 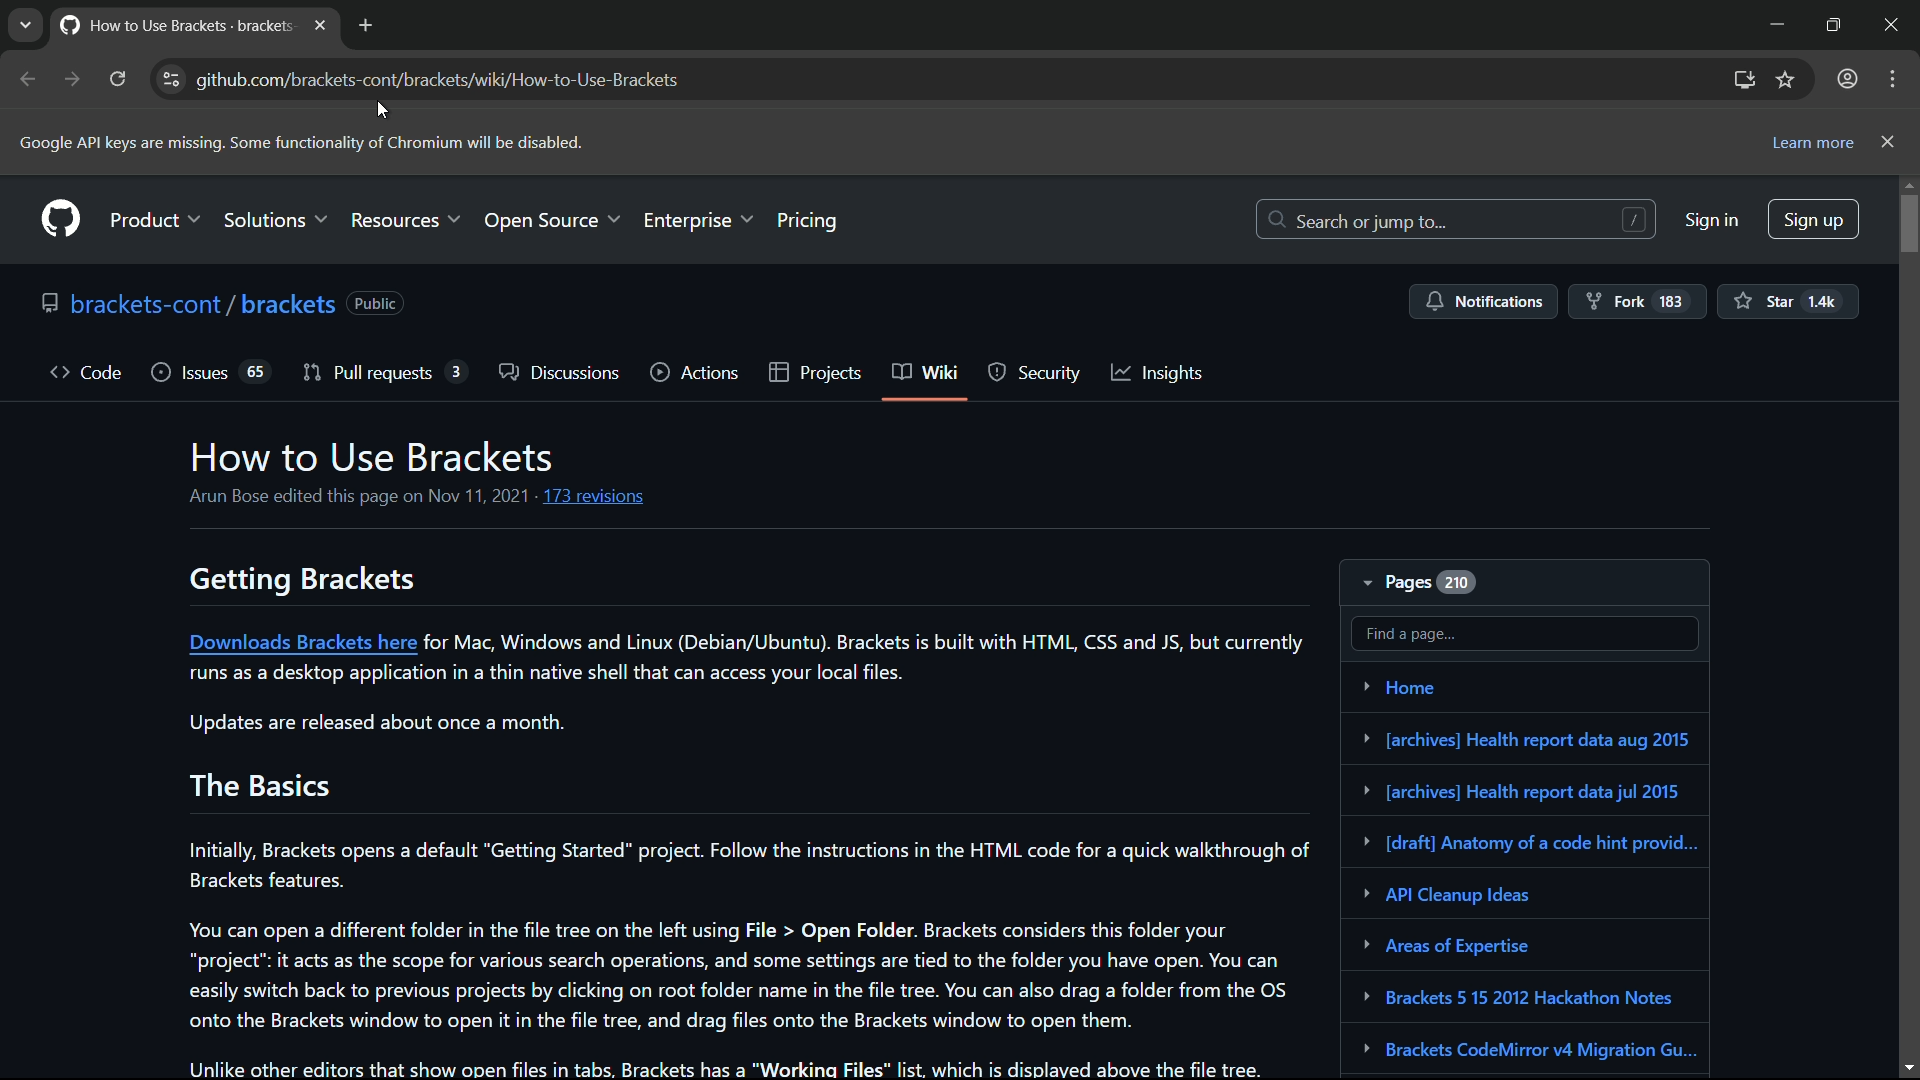 What do you see at coordinates (693, 372) in the screenshot?
I see `actions` at bounding box center [693, 372].